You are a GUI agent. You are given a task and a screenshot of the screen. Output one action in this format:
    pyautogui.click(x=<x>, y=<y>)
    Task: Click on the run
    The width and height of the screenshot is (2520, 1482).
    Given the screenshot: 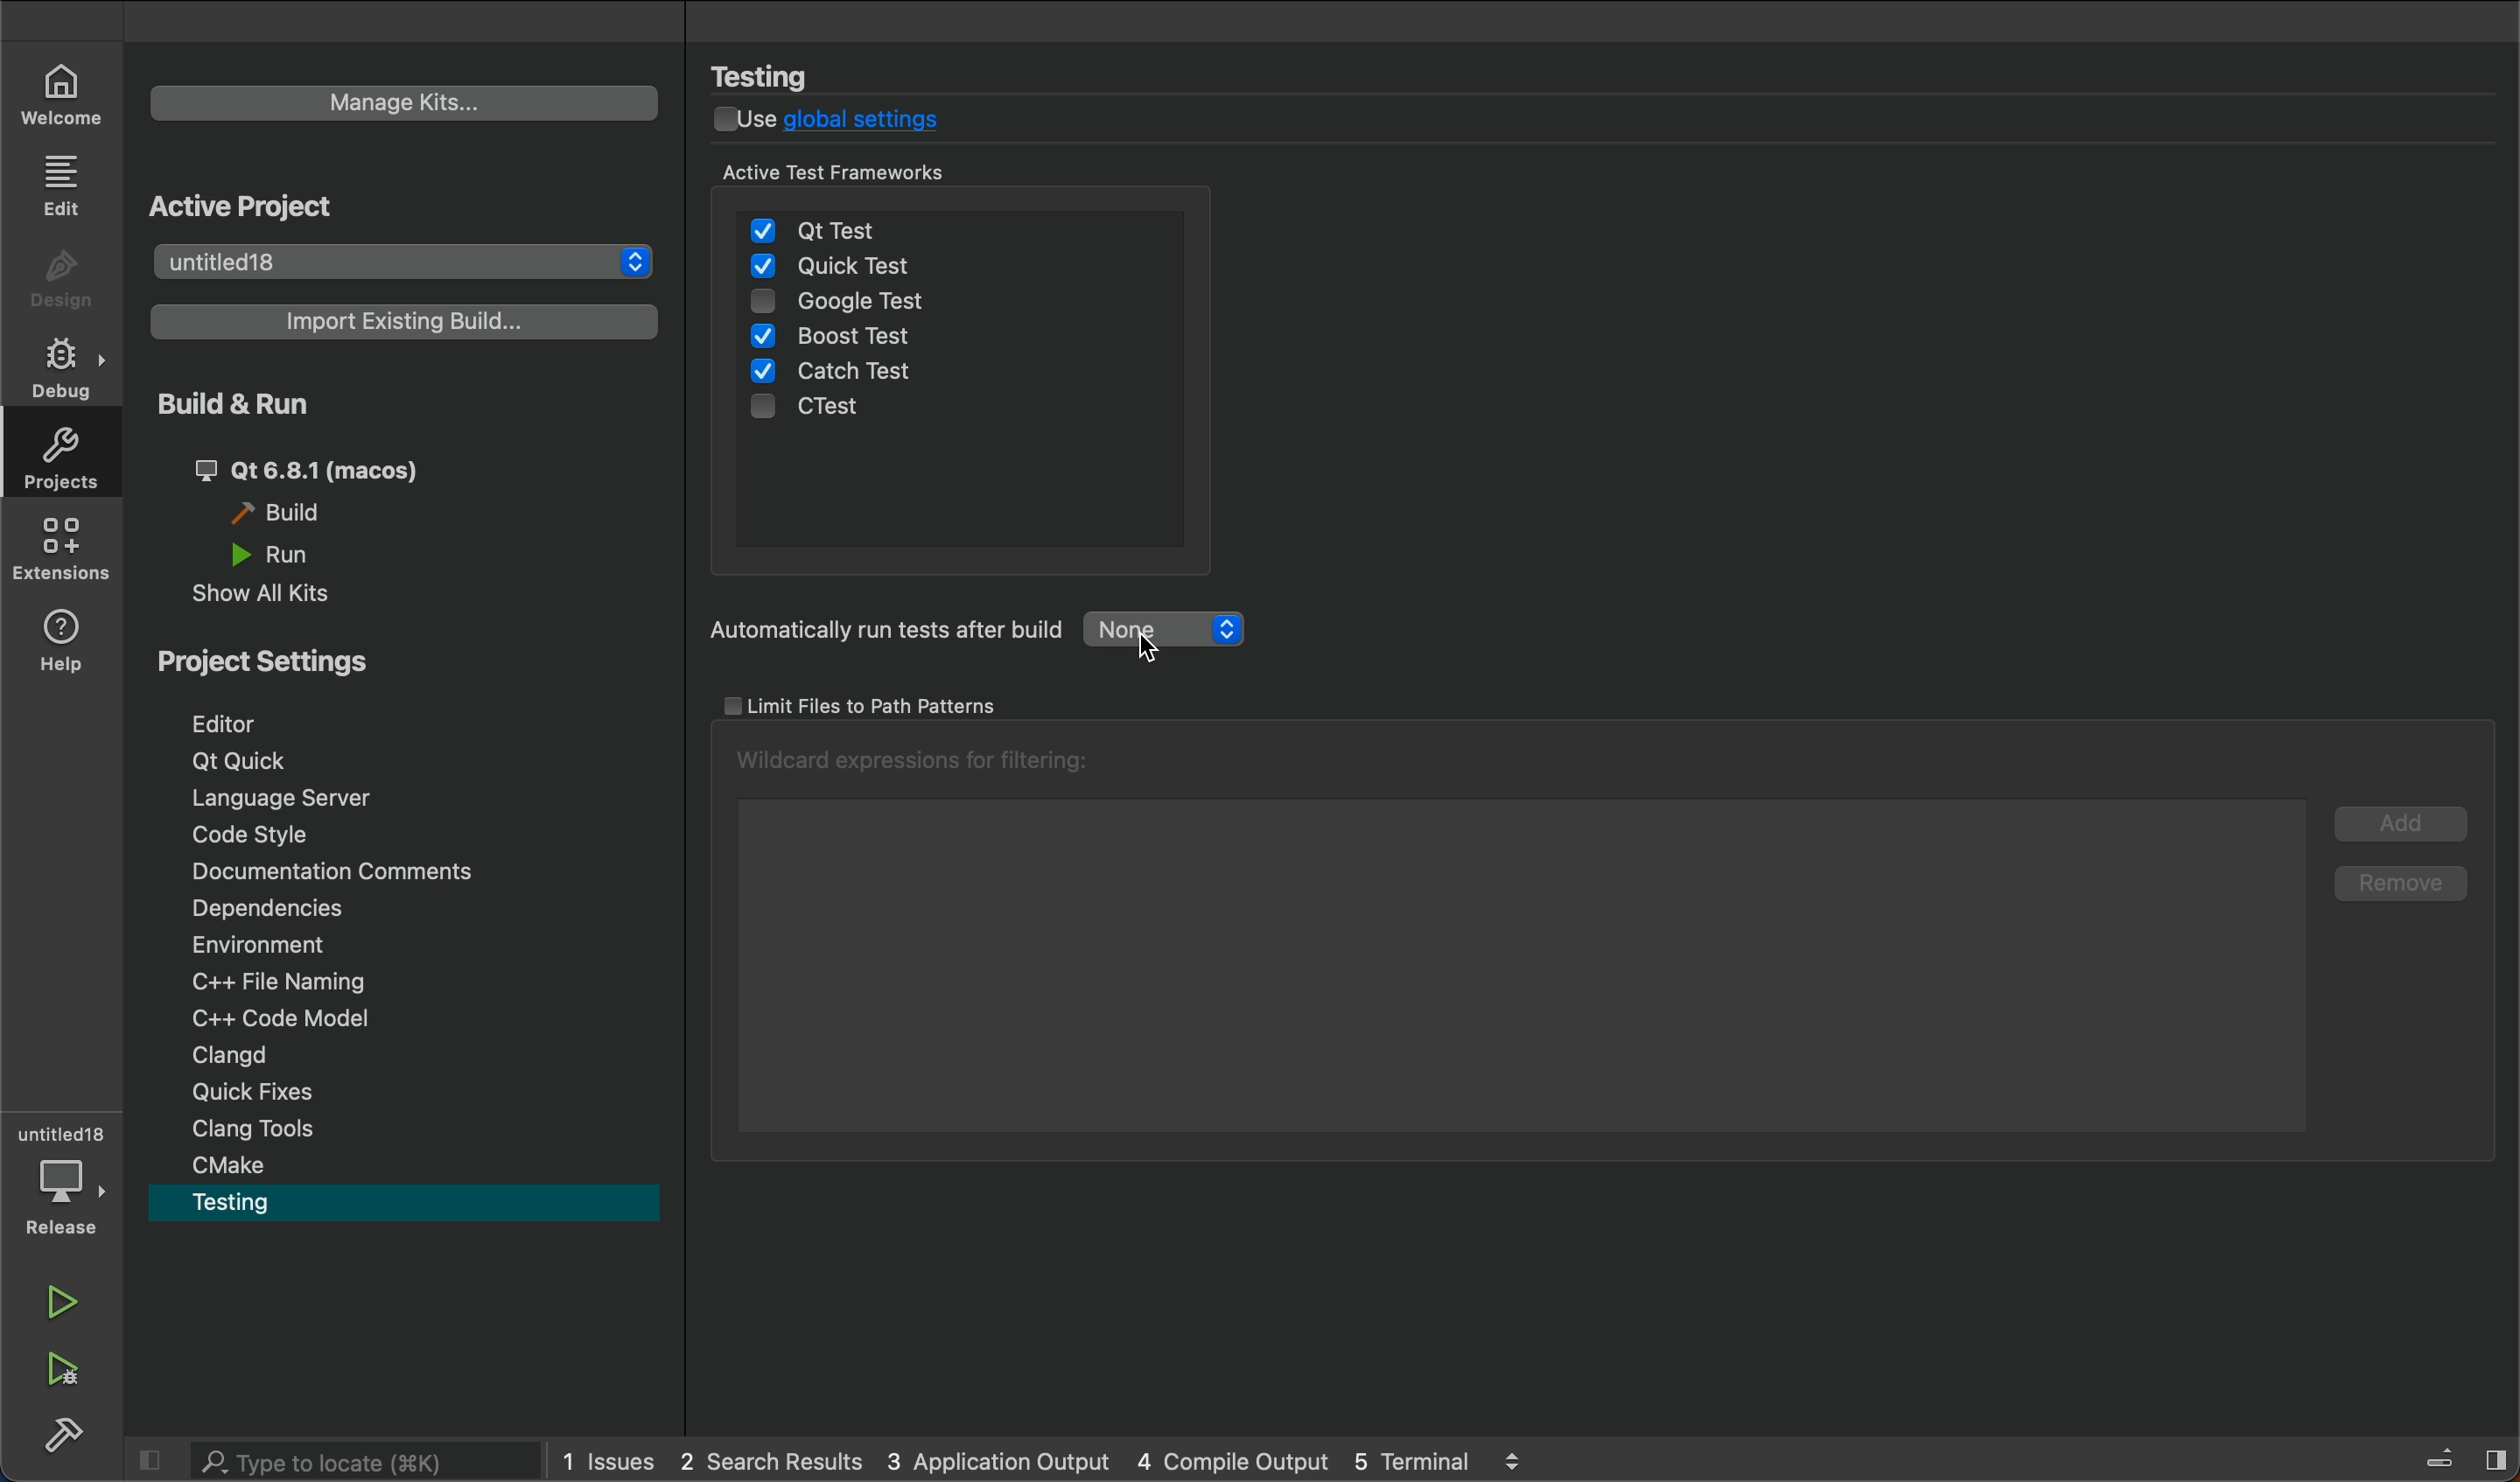 What is the action you would take?
    pyautogui.click(x=279, y=554)
    